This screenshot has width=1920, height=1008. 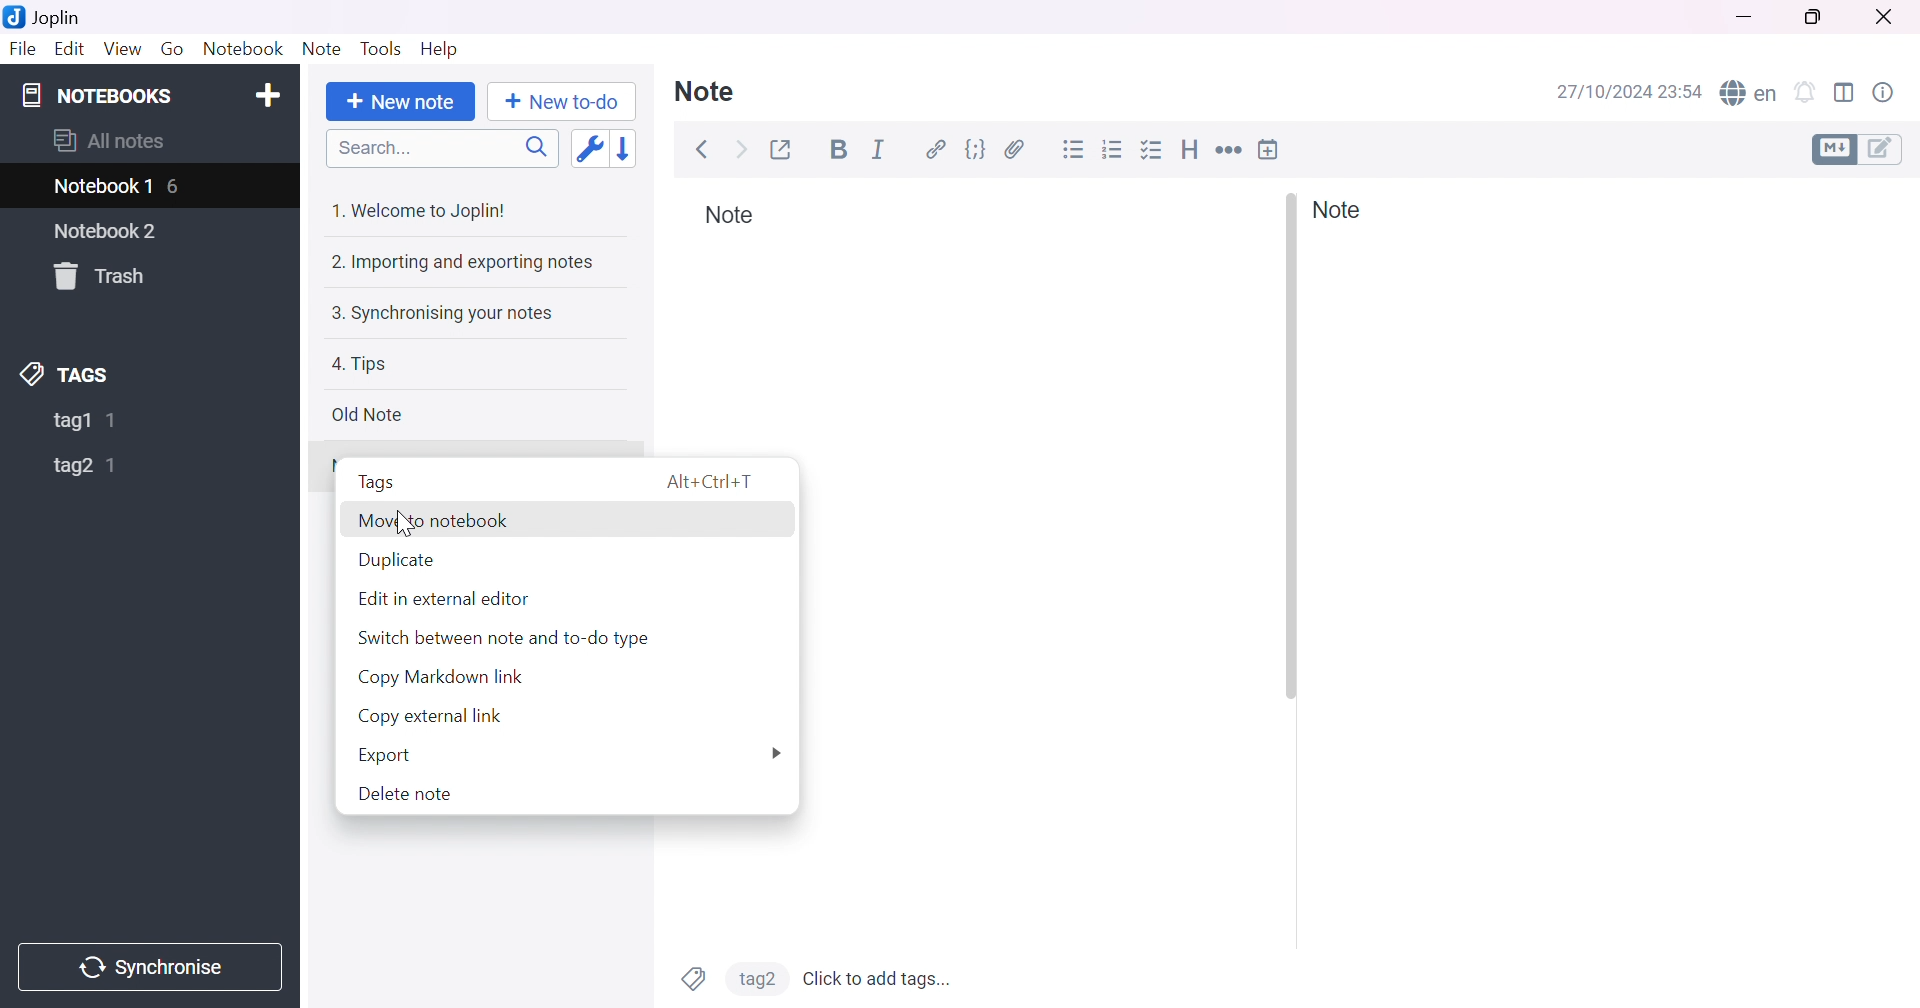 What do you see at coordinates (568, 103) in the screenshot?
I see `+New to-do` at bounding box center [568, 103].